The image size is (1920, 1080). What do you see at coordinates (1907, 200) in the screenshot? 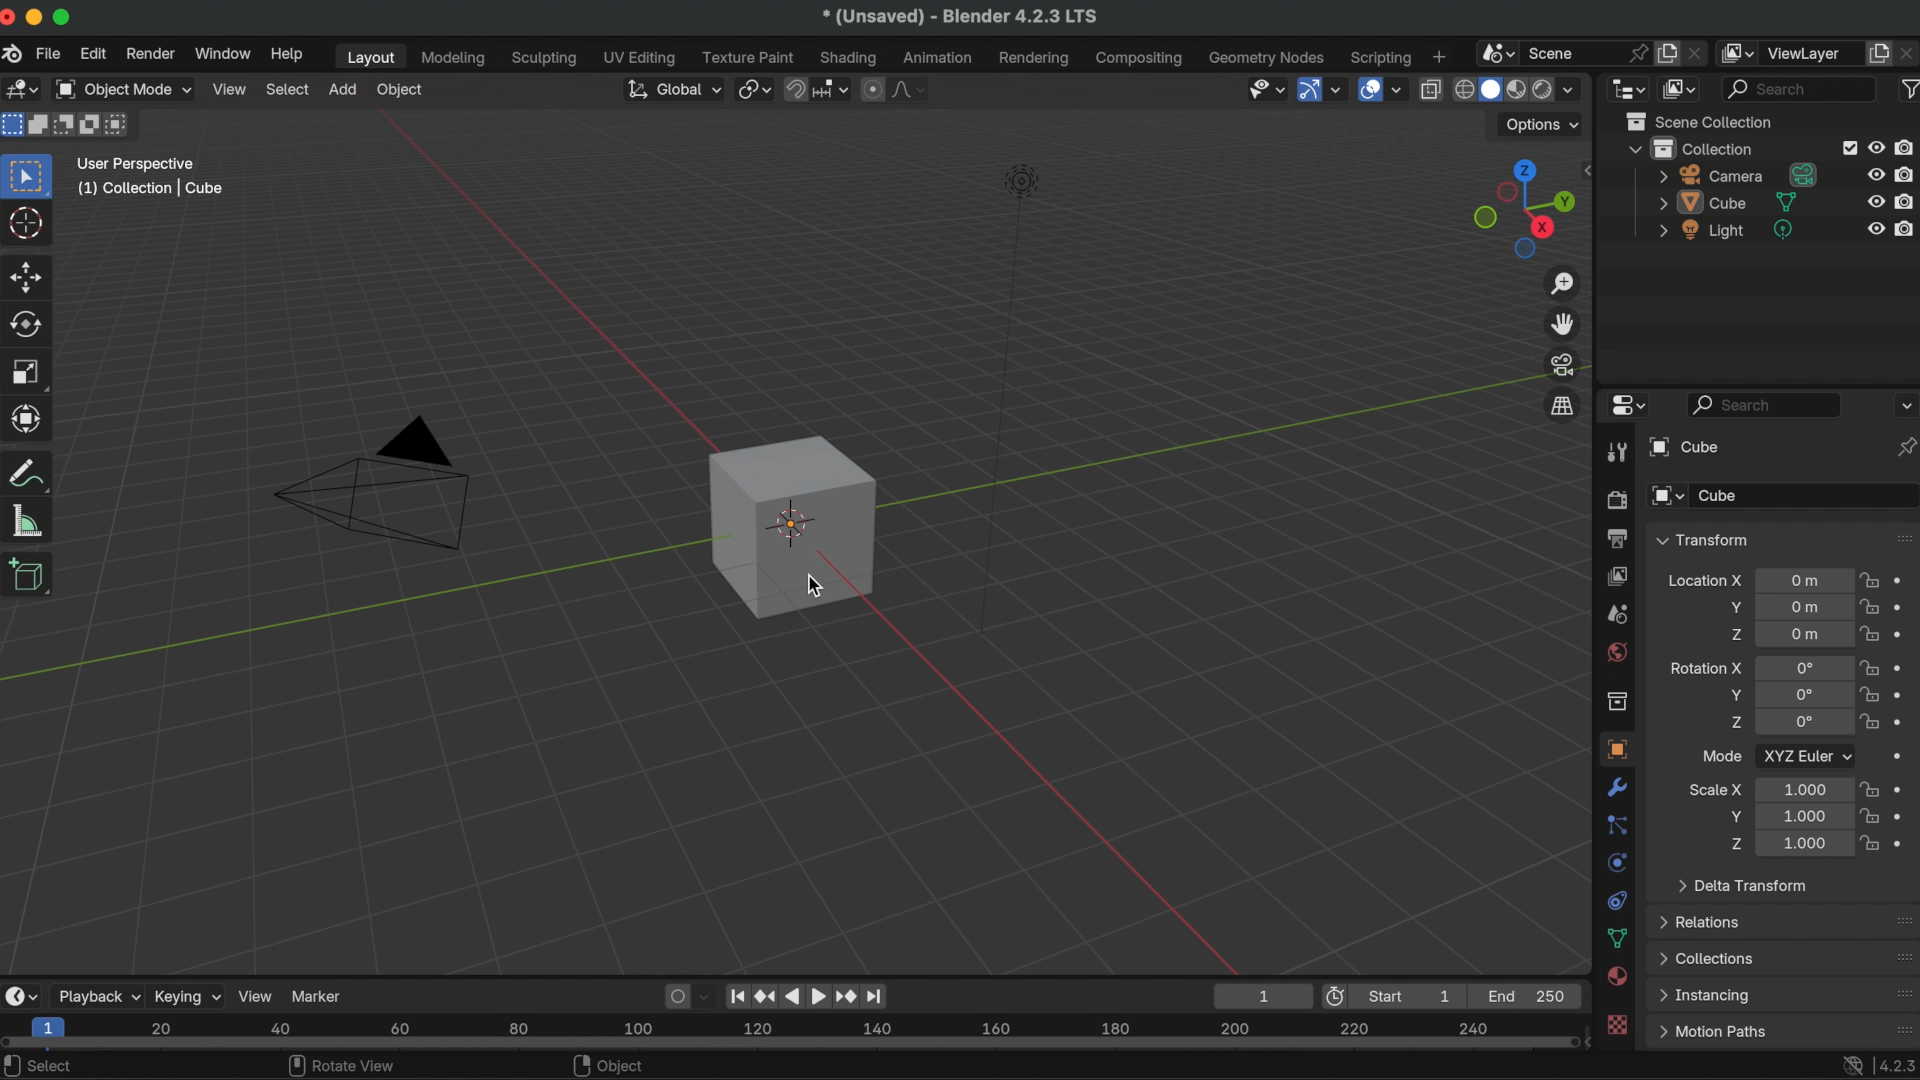
I see `disable in render` at bounding box center [1907, 200].